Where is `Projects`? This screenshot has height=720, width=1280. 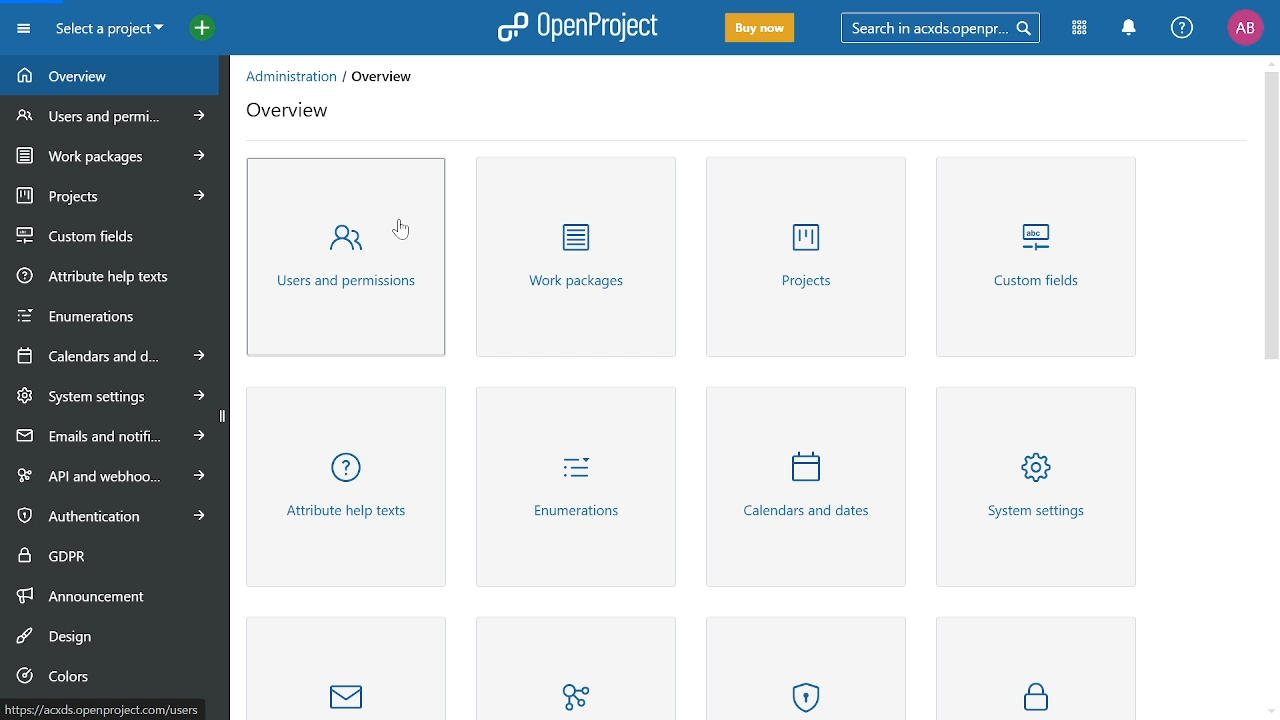 Projects is located at coordinates (114, 196).